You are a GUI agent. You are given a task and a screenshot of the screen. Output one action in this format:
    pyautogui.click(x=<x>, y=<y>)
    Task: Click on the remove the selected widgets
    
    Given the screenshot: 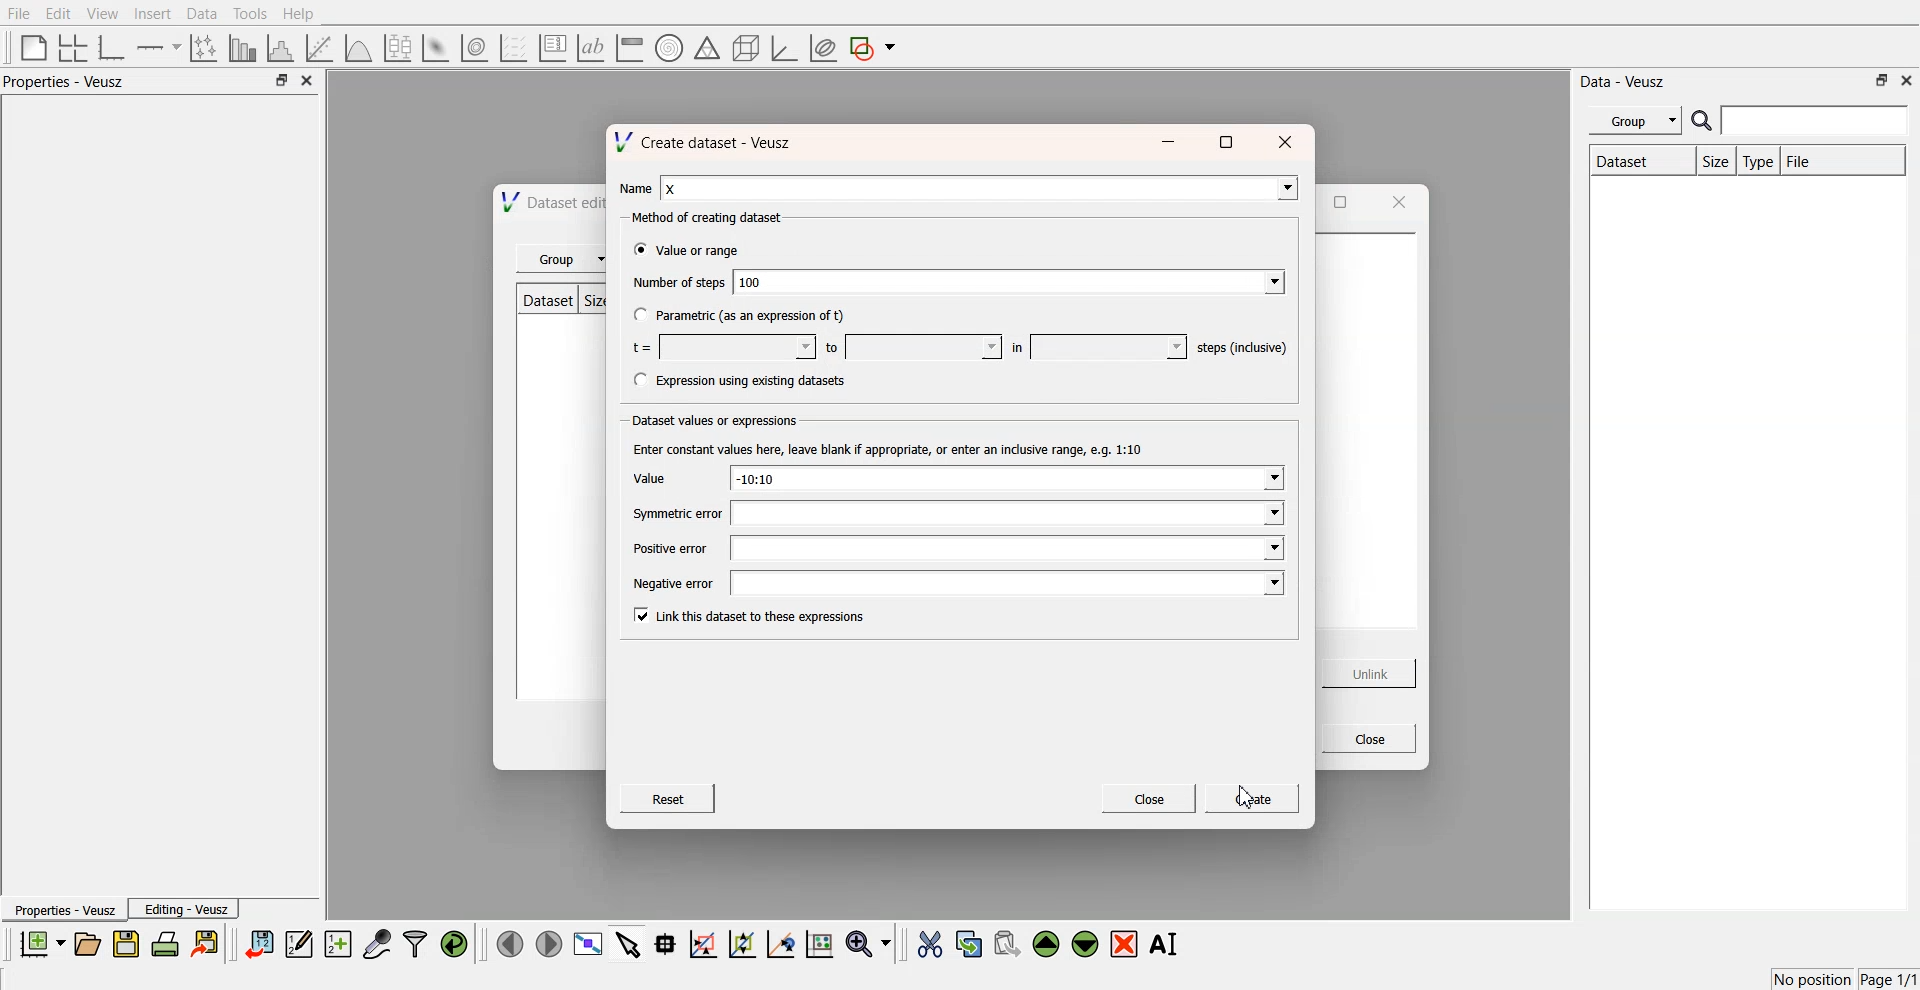 What is the action you would take?
    pyautogui.click(x=1126, y=944)
    